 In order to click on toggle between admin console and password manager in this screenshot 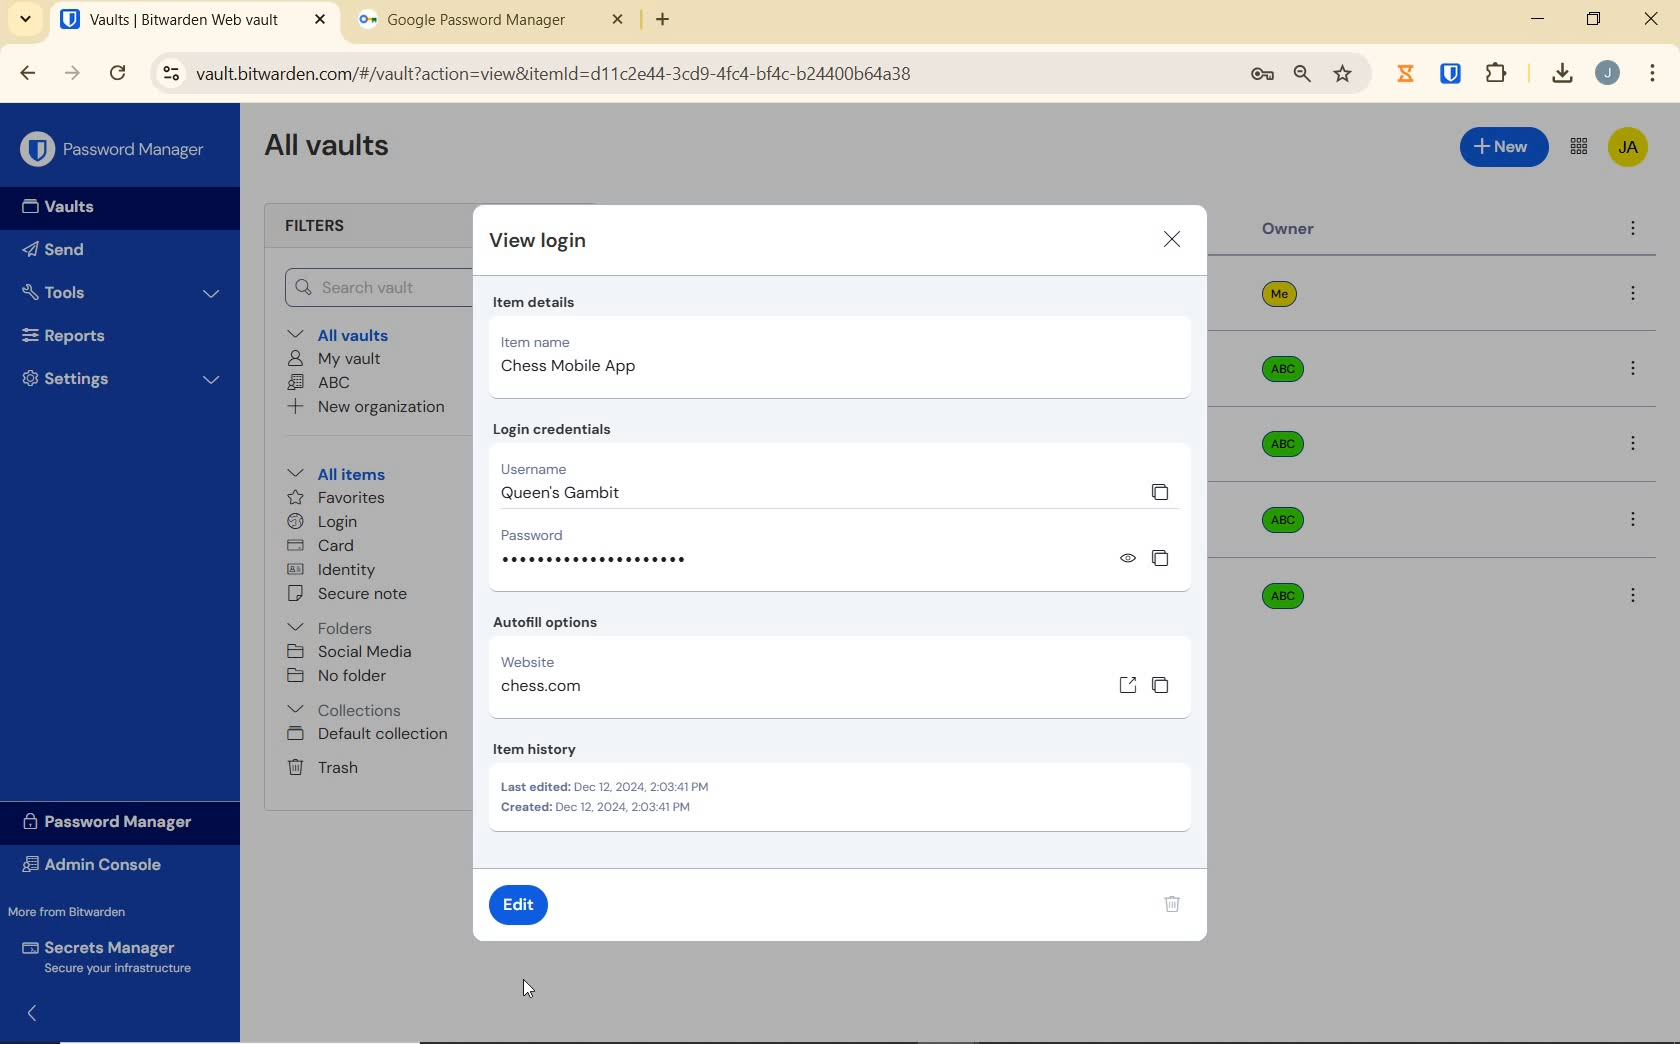, I will do `click(1577, 148)`.